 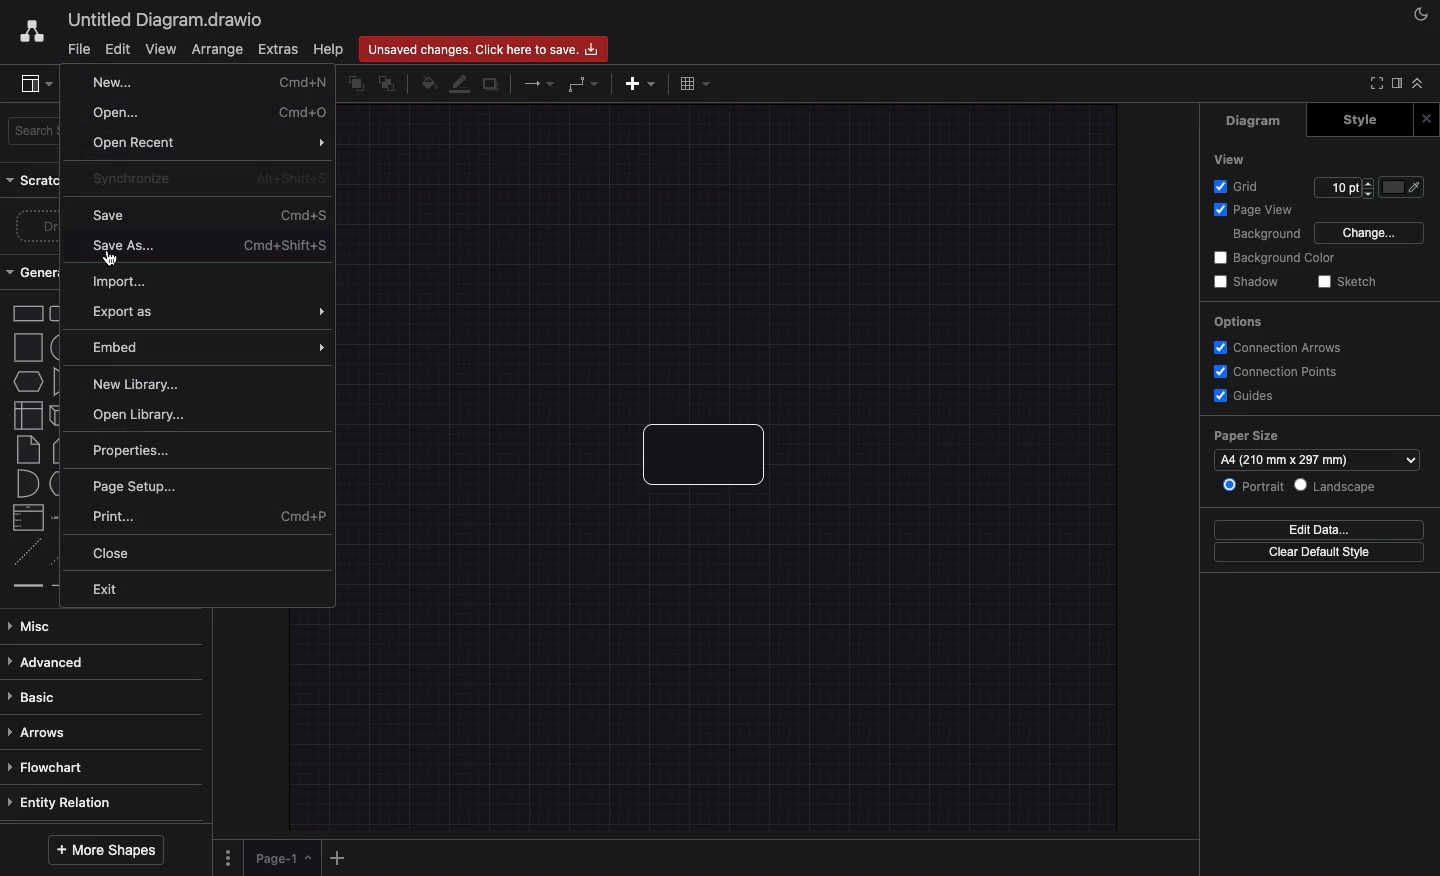 What do you see at coordinates (1427, 120) in the screenshot?
I see `Close` at bounding box center [1427, 120].